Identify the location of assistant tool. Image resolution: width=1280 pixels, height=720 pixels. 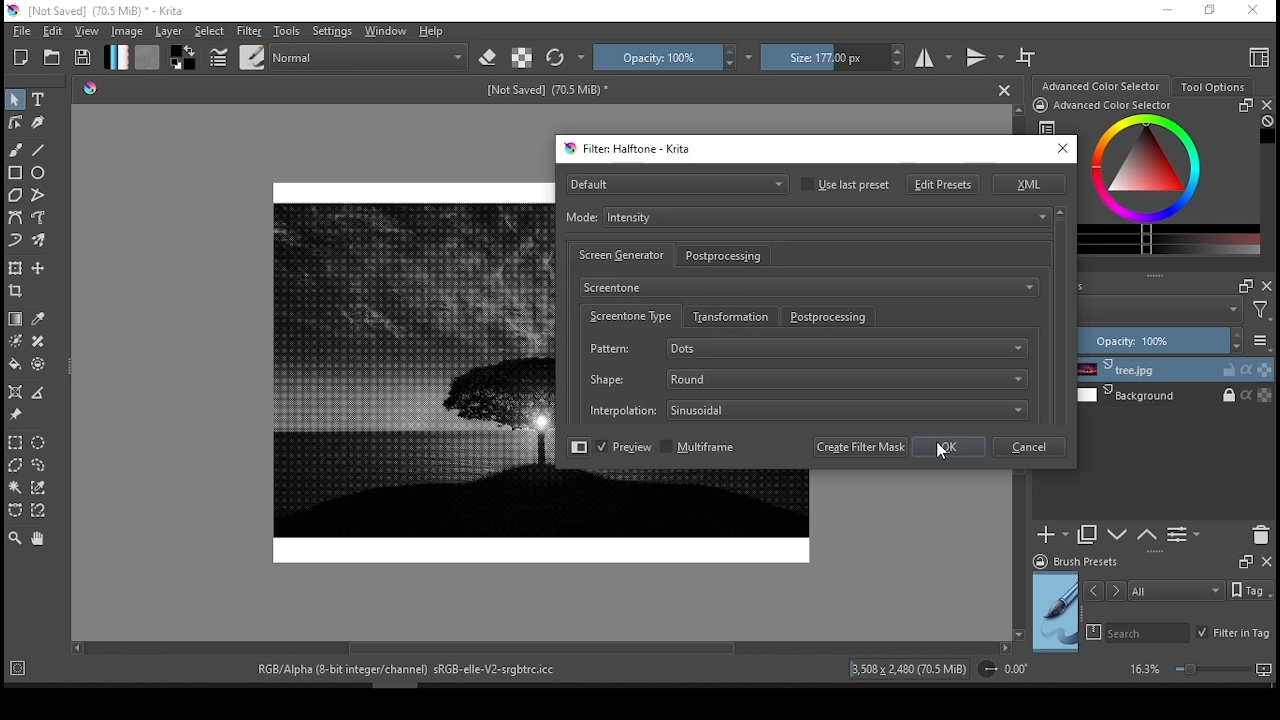
(15, 391).